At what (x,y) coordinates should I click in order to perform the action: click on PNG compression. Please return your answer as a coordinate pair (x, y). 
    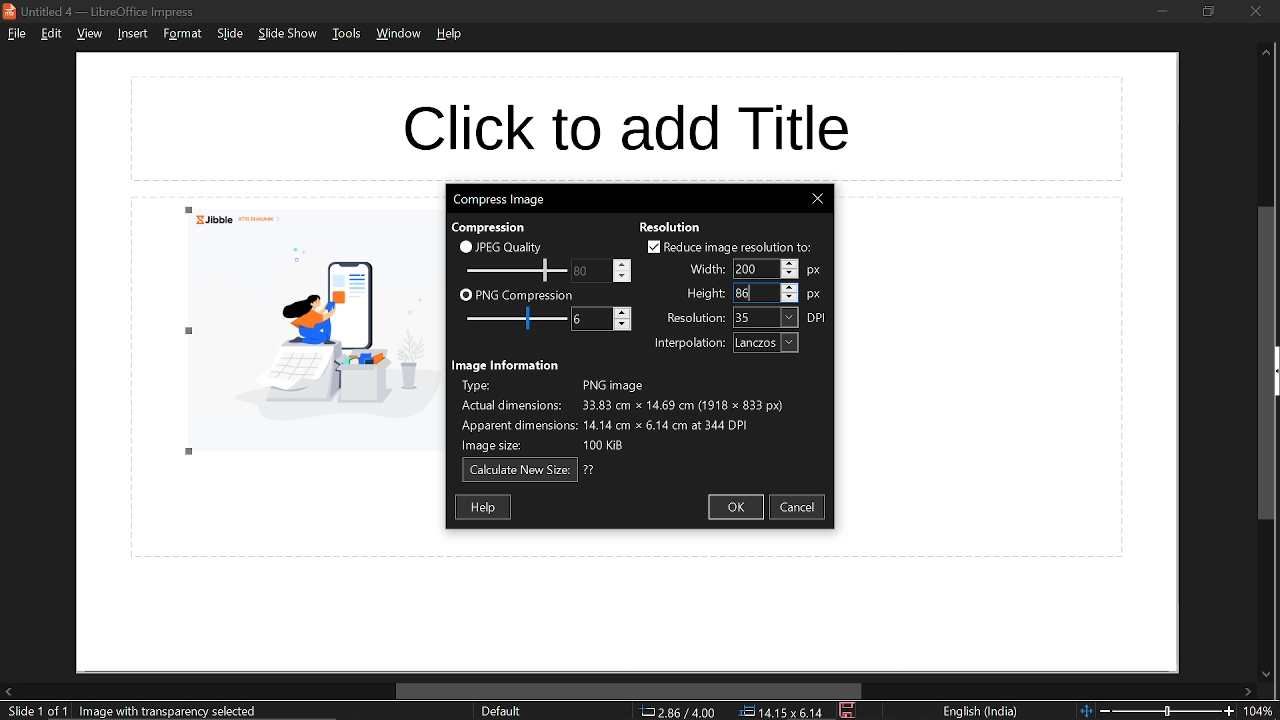
    Looking at the image, I should click on (516, 296).